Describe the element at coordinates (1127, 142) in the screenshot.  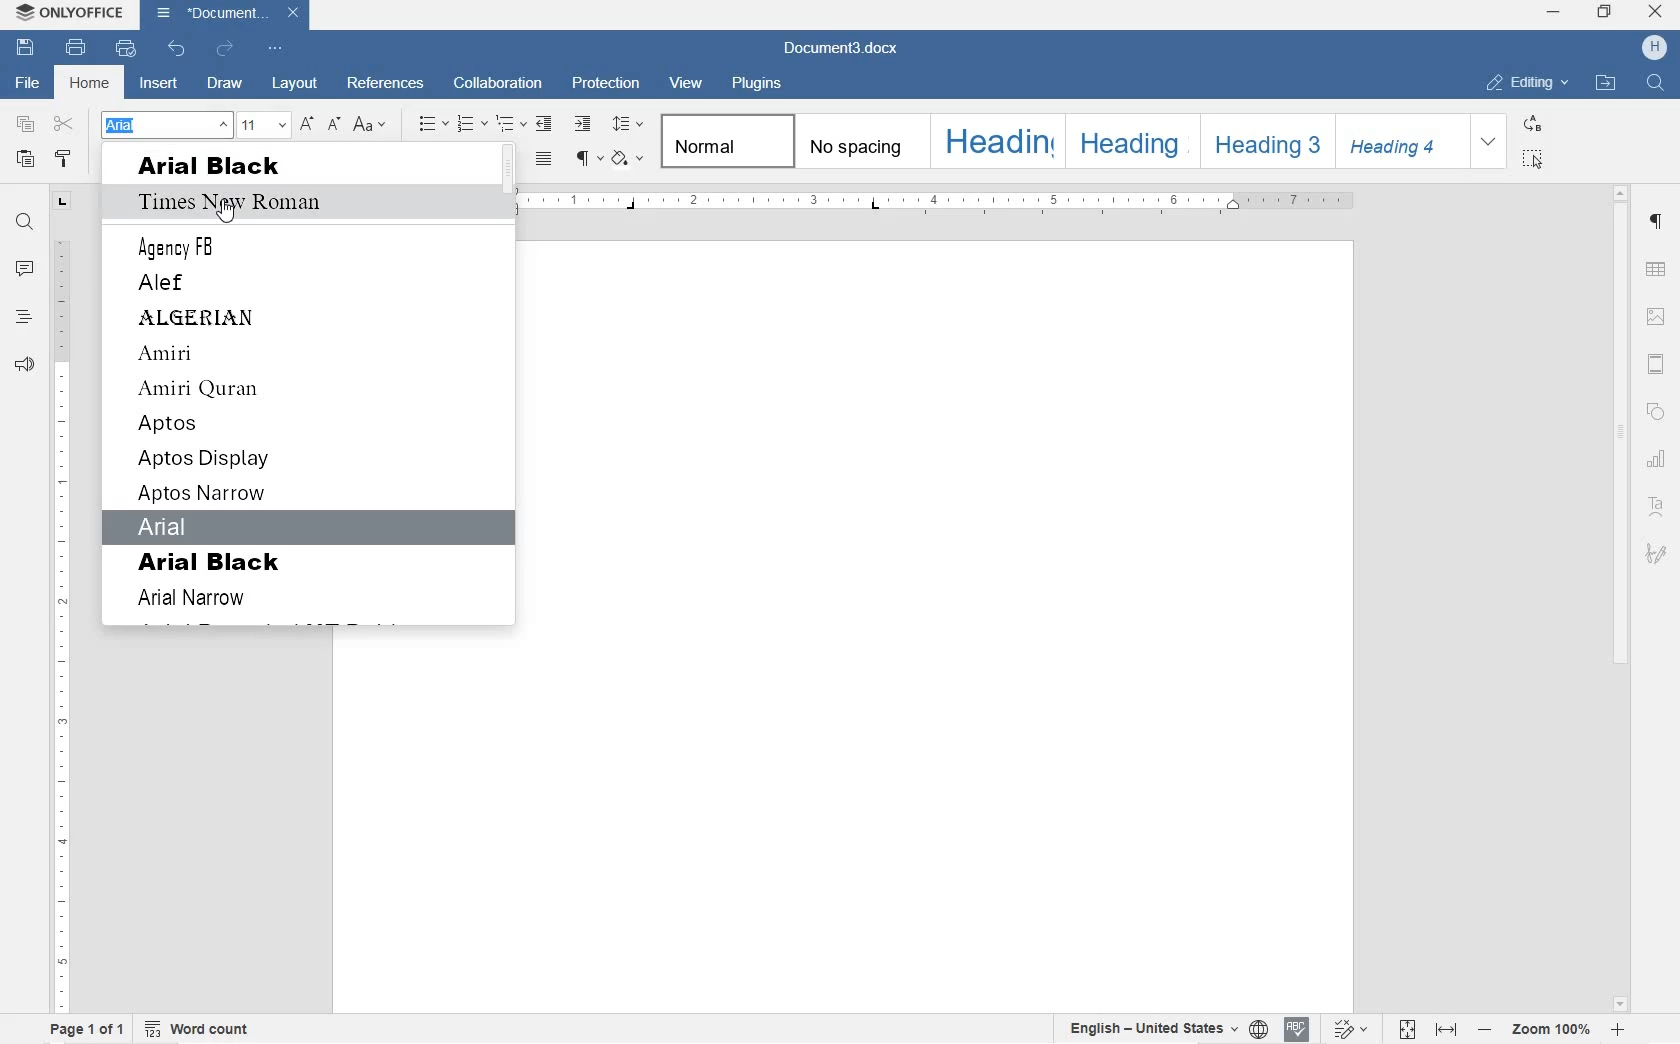
I see `HEADING 2` at that location.